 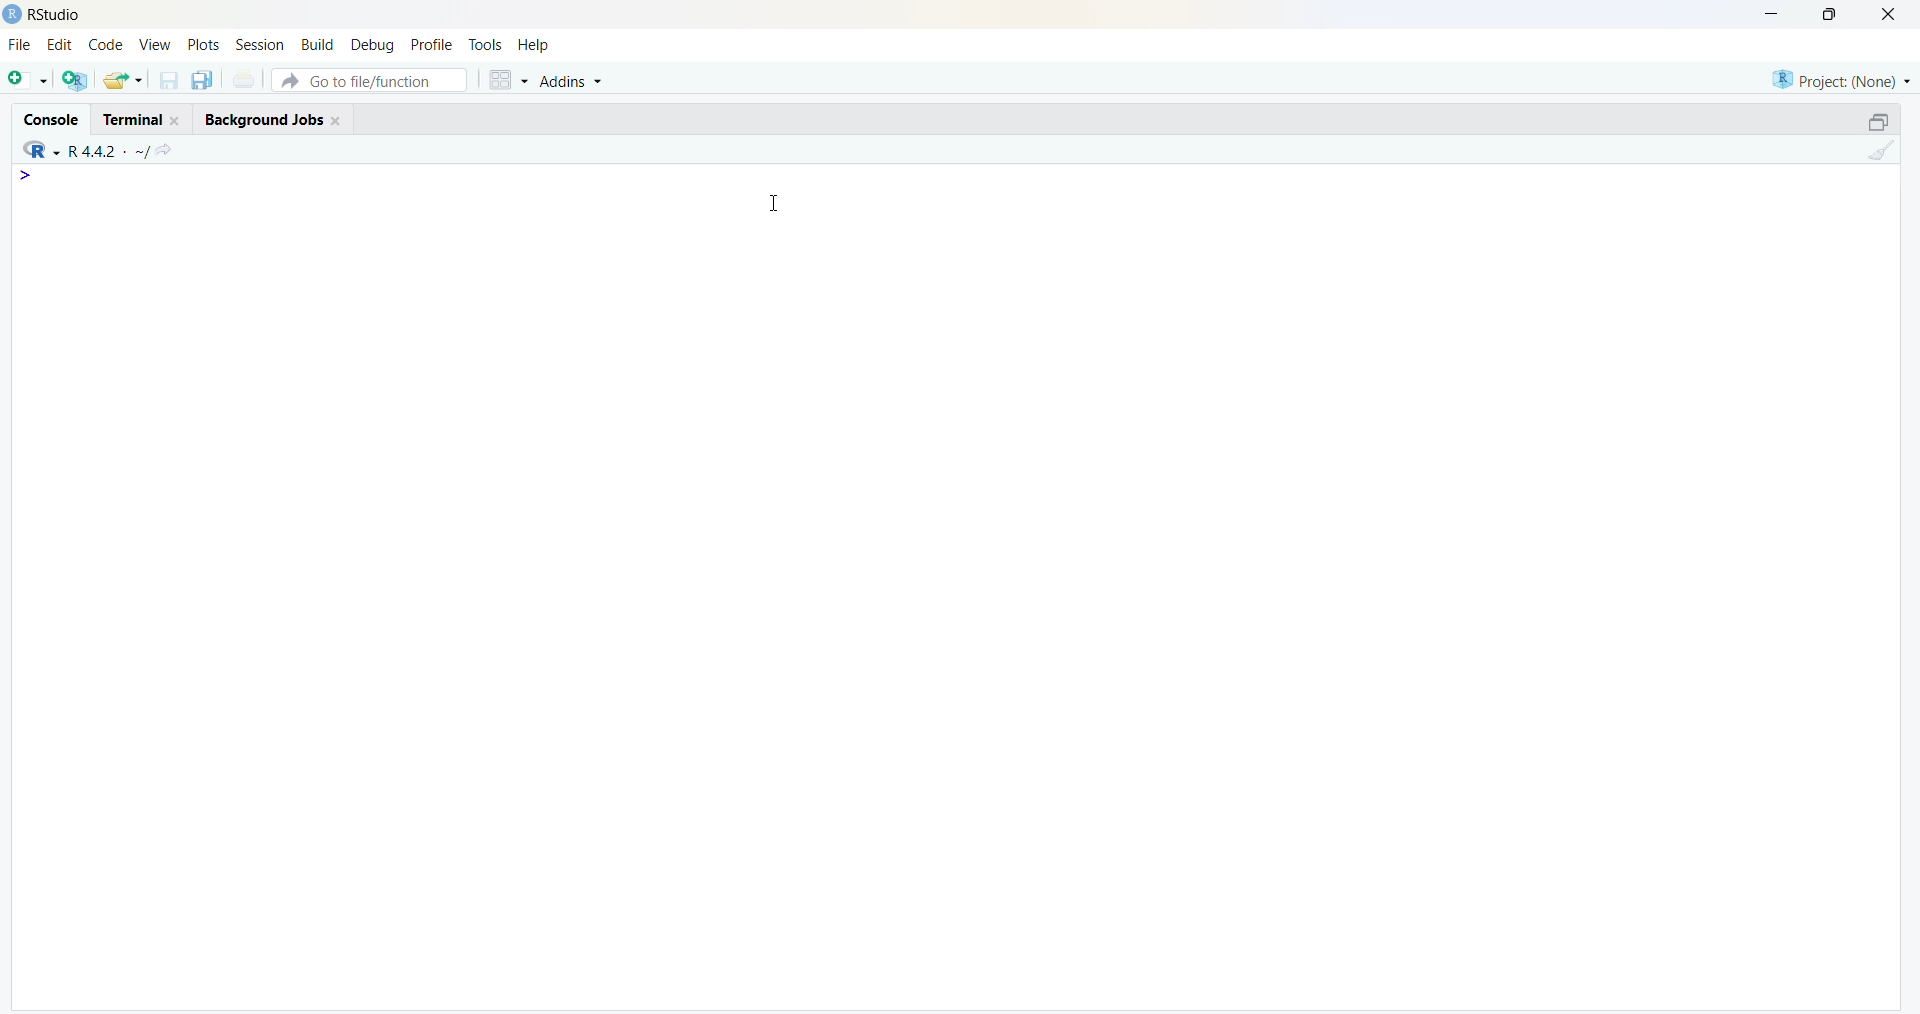 I want to click on R, so click(x=40, y=149).